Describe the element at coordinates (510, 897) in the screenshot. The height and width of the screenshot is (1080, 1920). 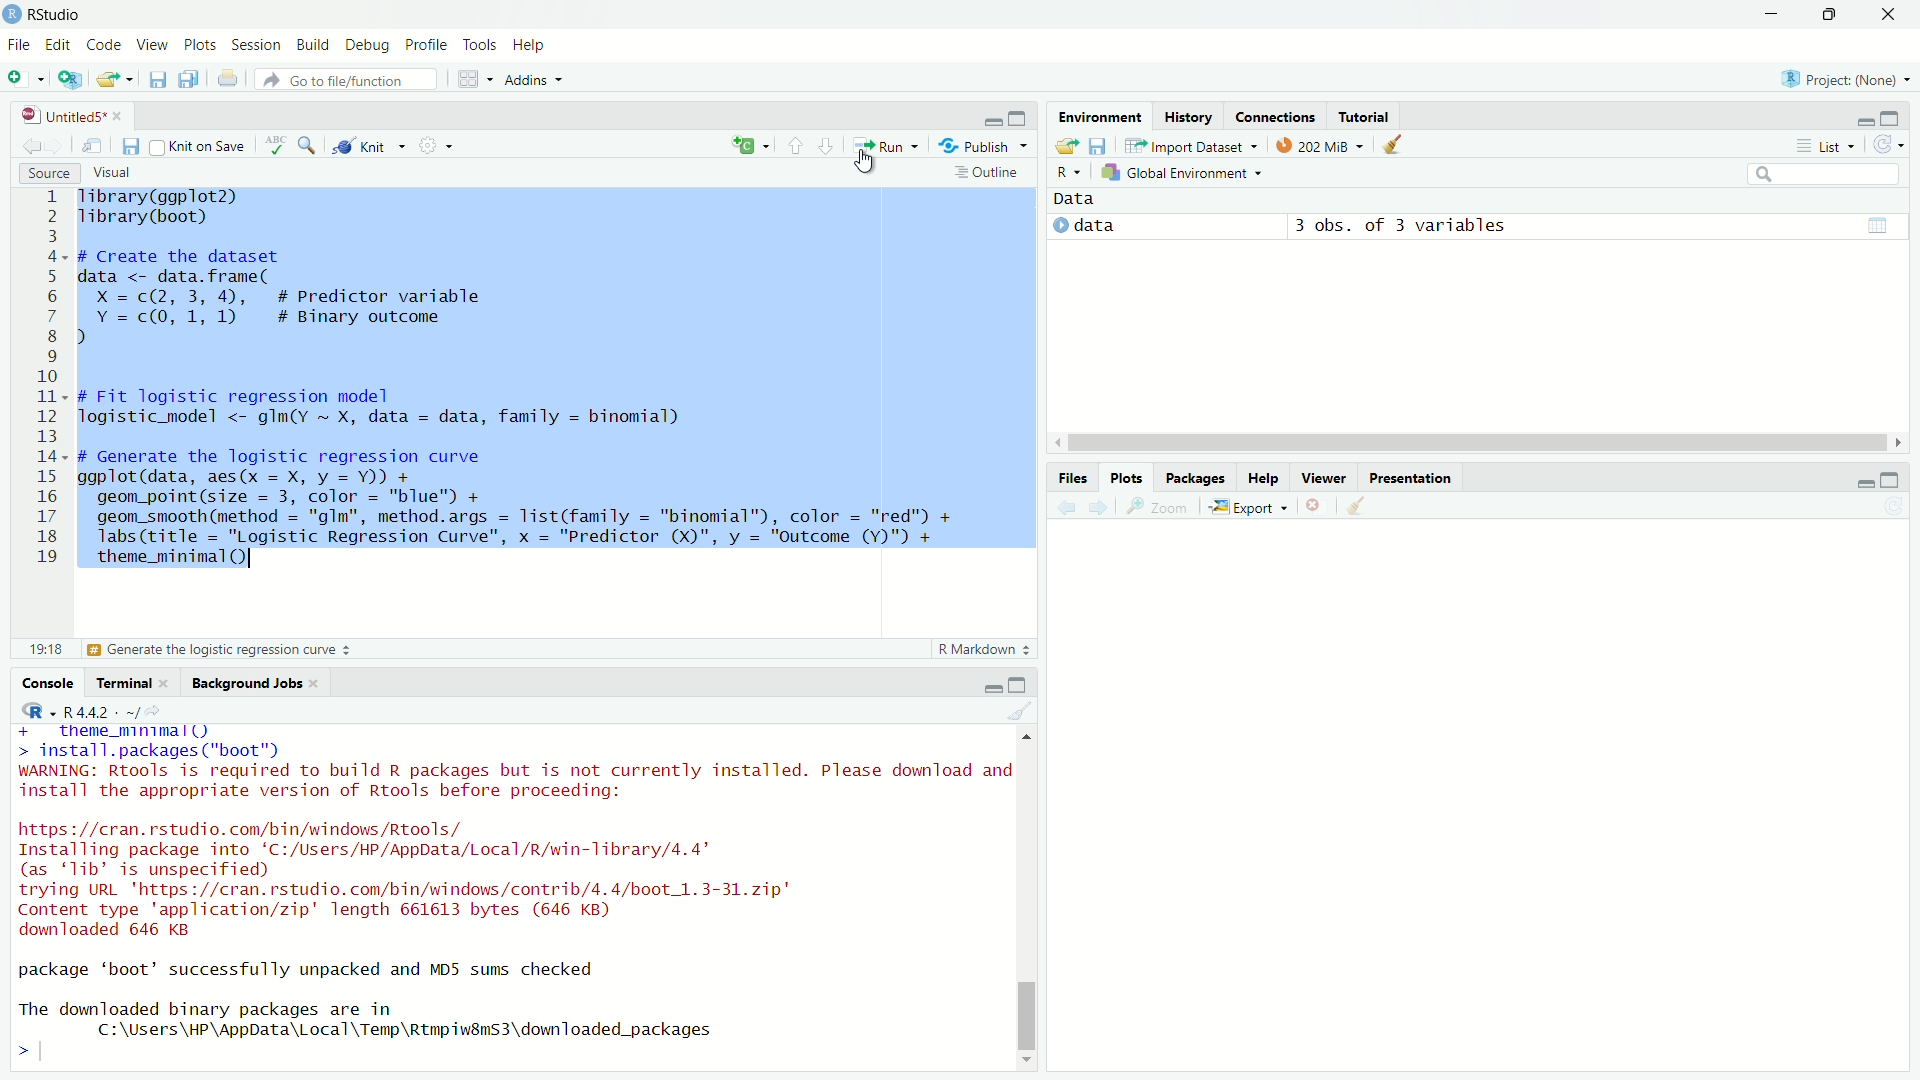
I see `+ theme_minimal()

> install.packages ("boot")

WARNING: Rtools is required to build R packages but is not currently installed. Please download anc

install the appropriate version of Rtools before proceeding:

https://cran.rstudio.com/bin/windows /Rtools/

Installing package into ‘C:/Users/HP/AppData/Local/R/win-library/4.4’

(as ‘1ib’ is unspecified)

trying URL 'https://cran.rstudio.com/bin/windows/contrib/4.4/boot_1.3-31.zip"

Content type 'application/zip' length 661613 bytes (646 KB)

downloaded 646 KB

package ‘boot’ successfully unpacked and MDS sums checked

The downloaded binary packages are in
C:\Users\HP\AppData\Local\Temp\Rtmpiw8mS3\downloaded_packages

>` at that location.